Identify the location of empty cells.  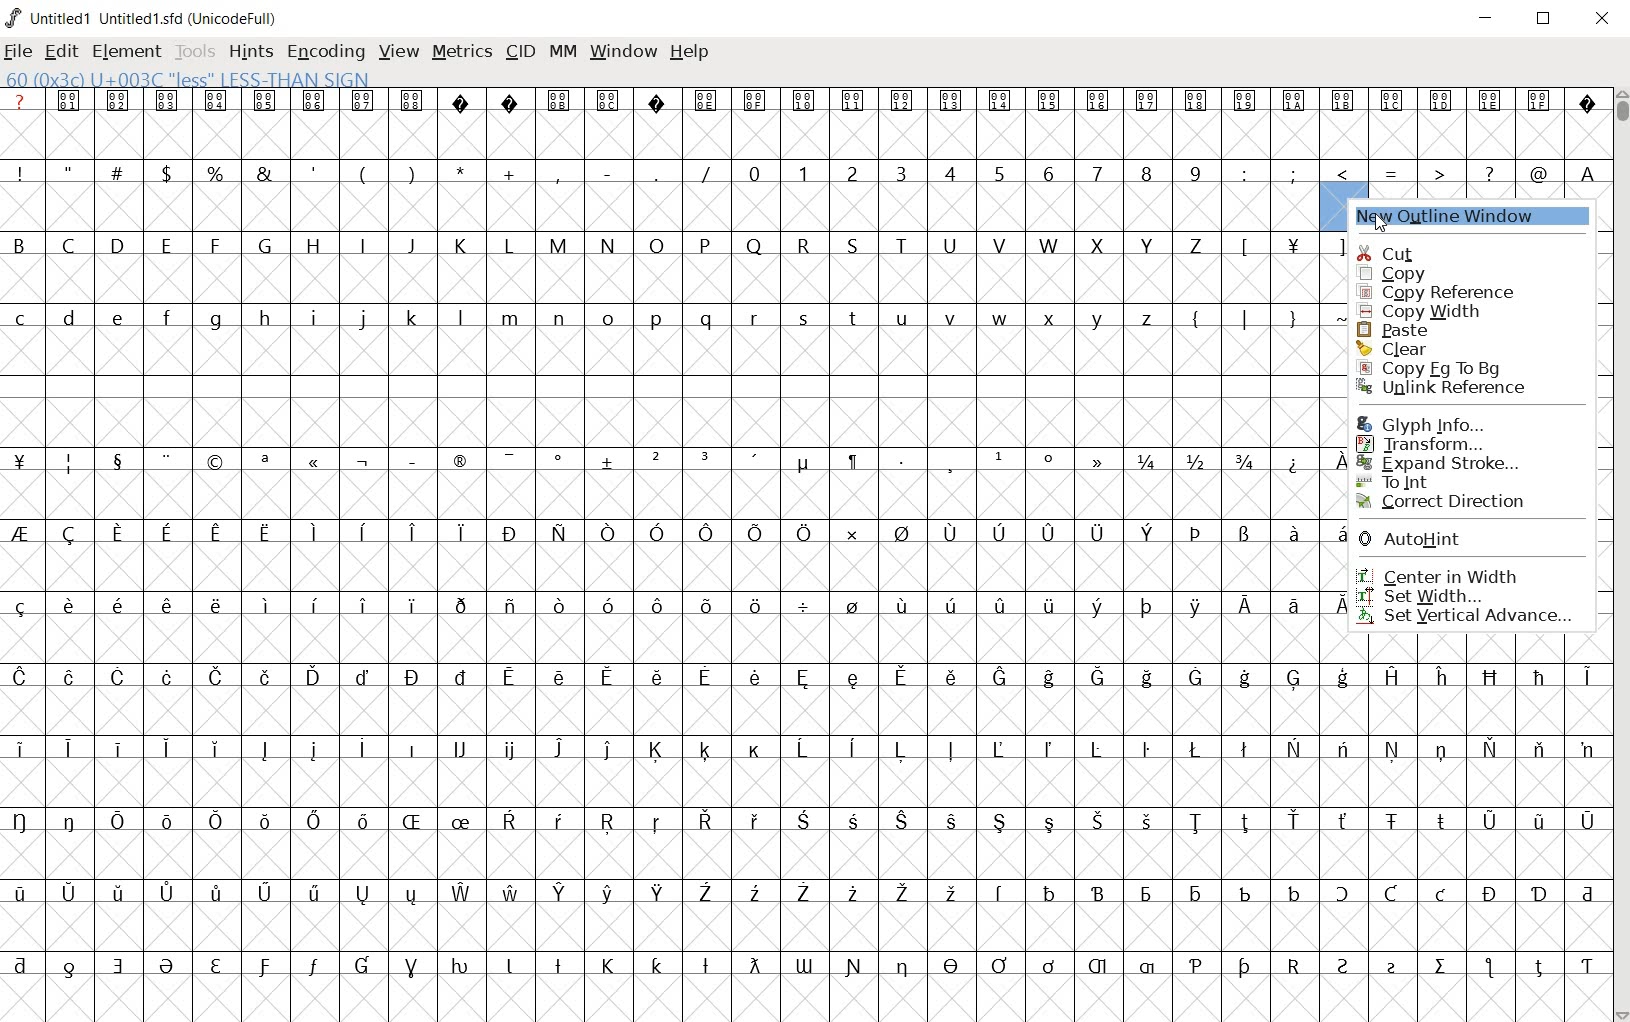
(805, 926).